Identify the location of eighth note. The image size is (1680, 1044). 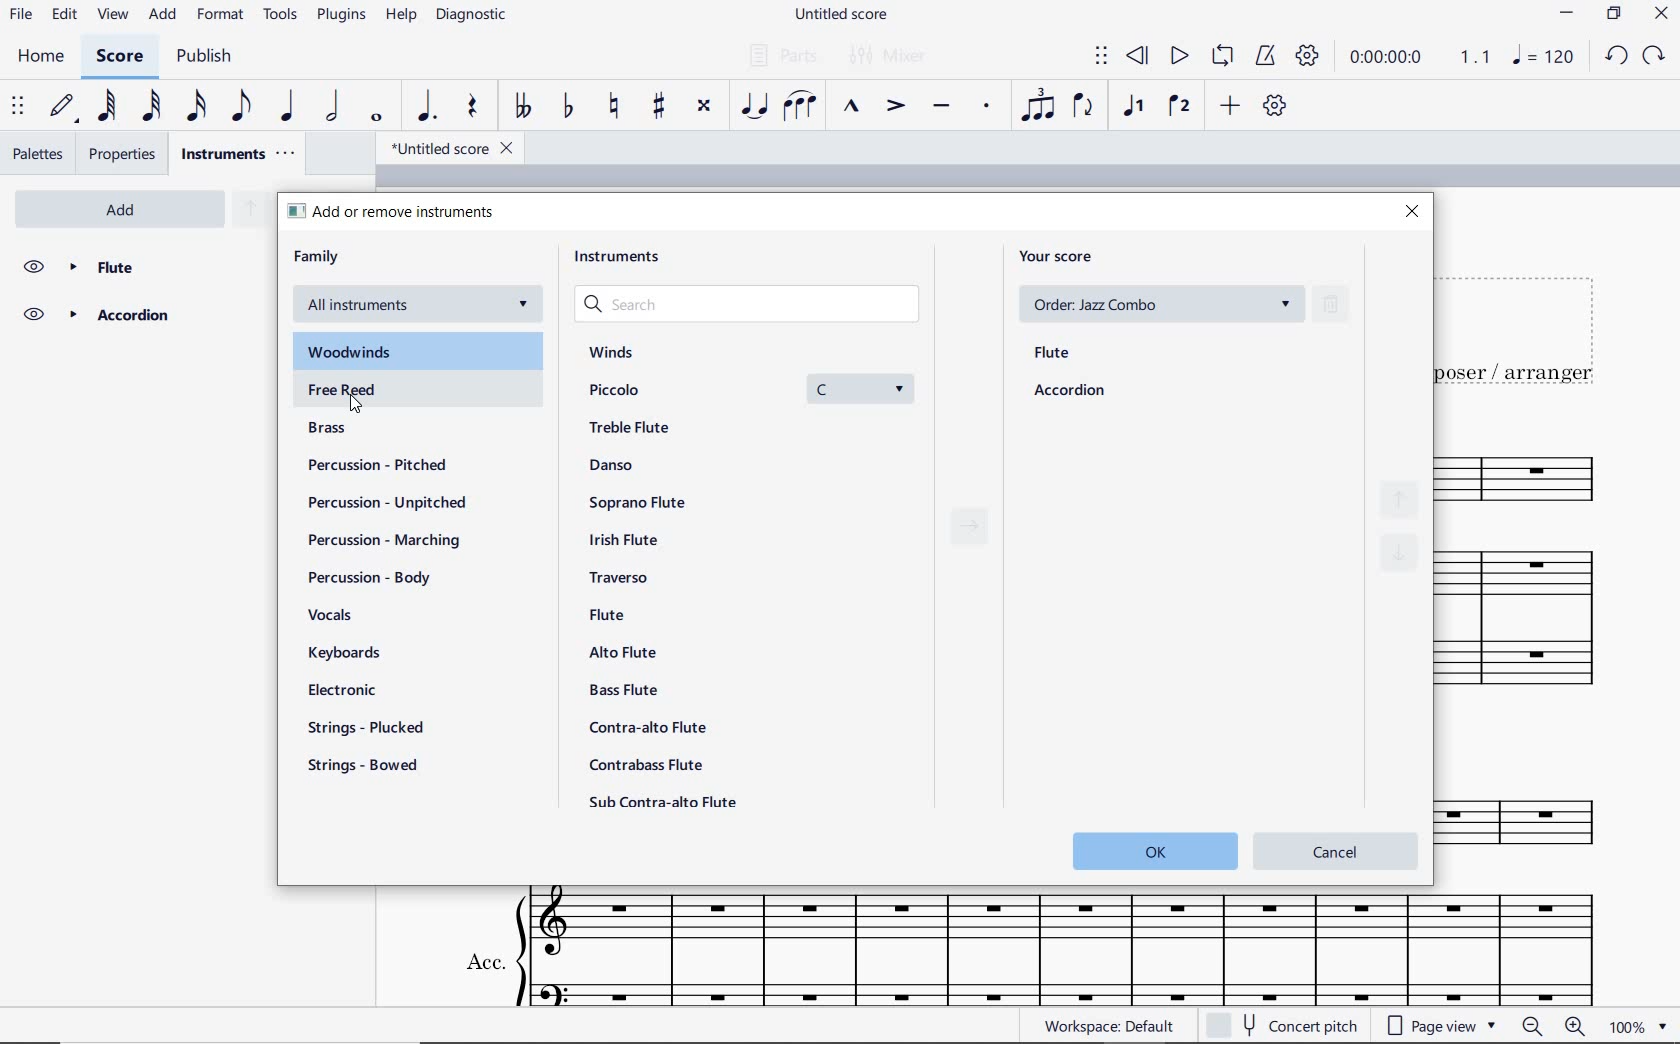
(238, 108).